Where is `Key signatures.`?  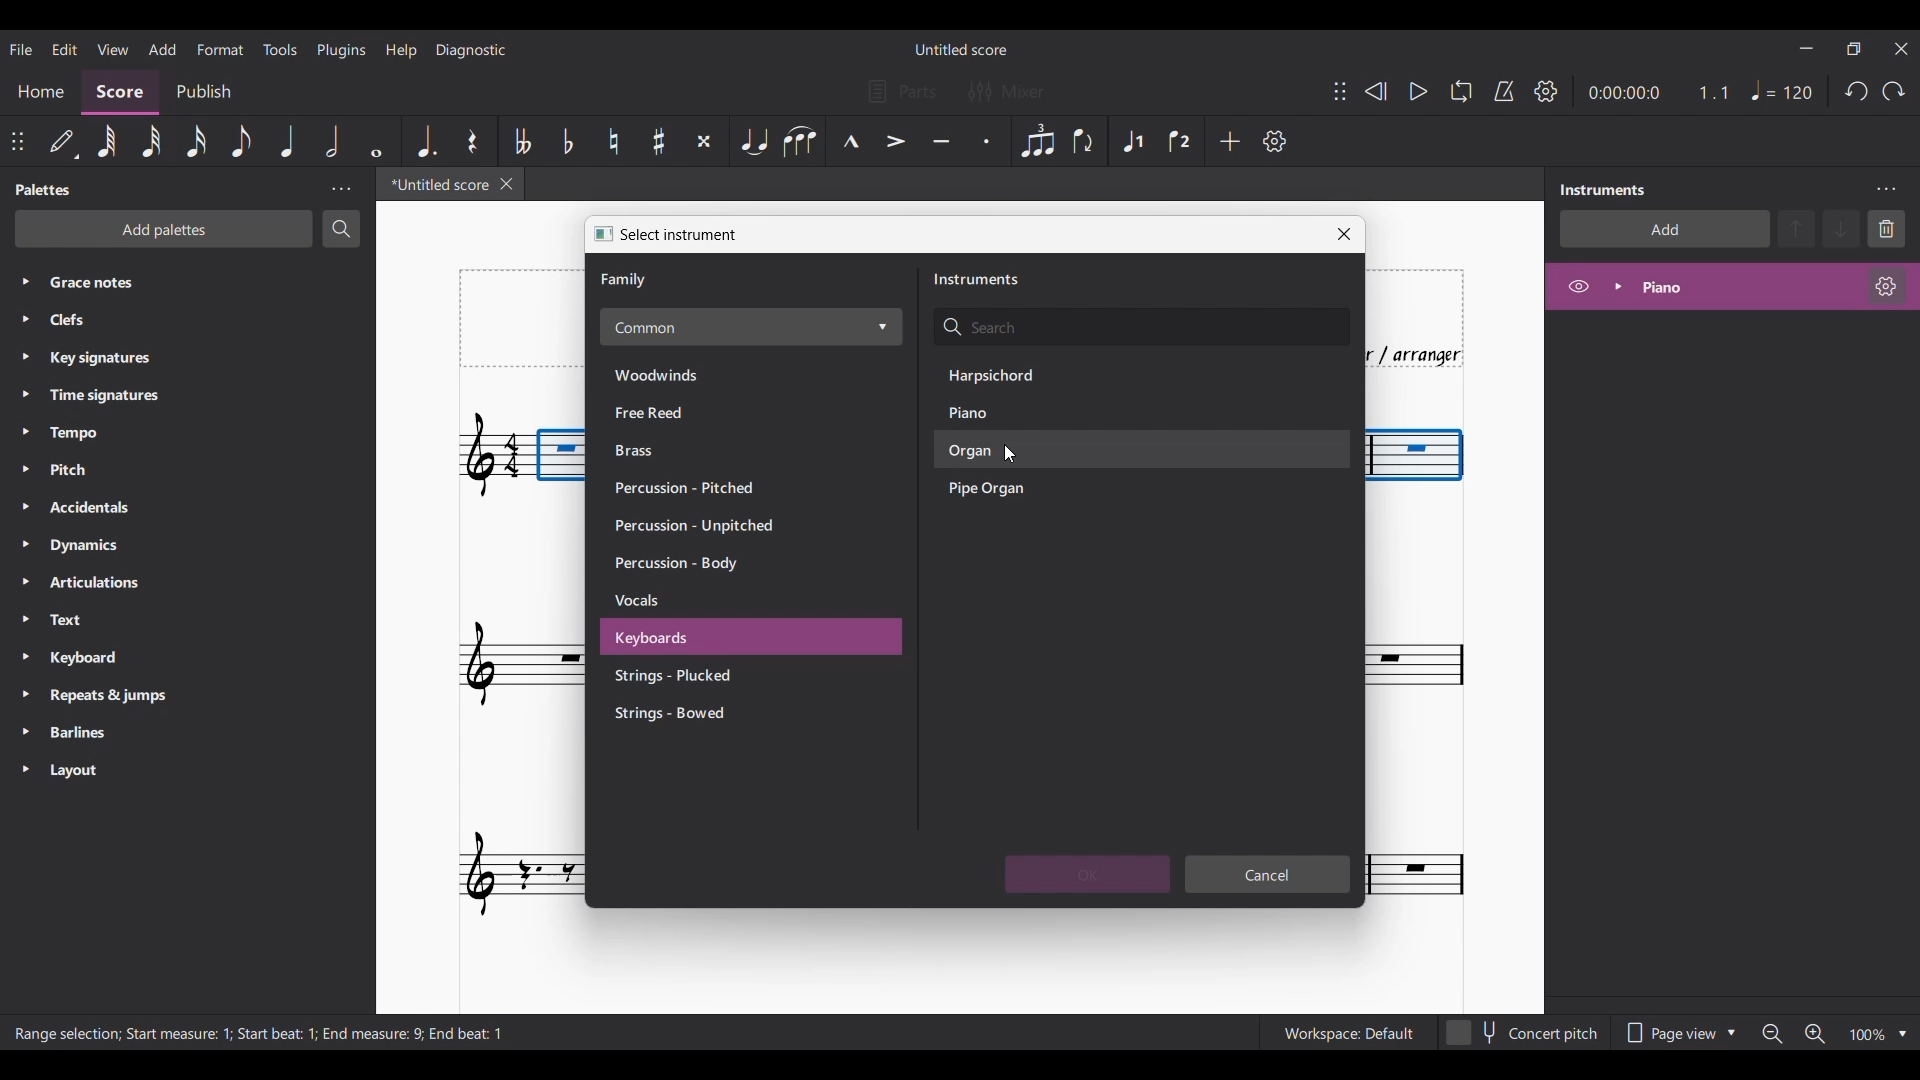 Key signatures. is located at coordinates (117, 360).